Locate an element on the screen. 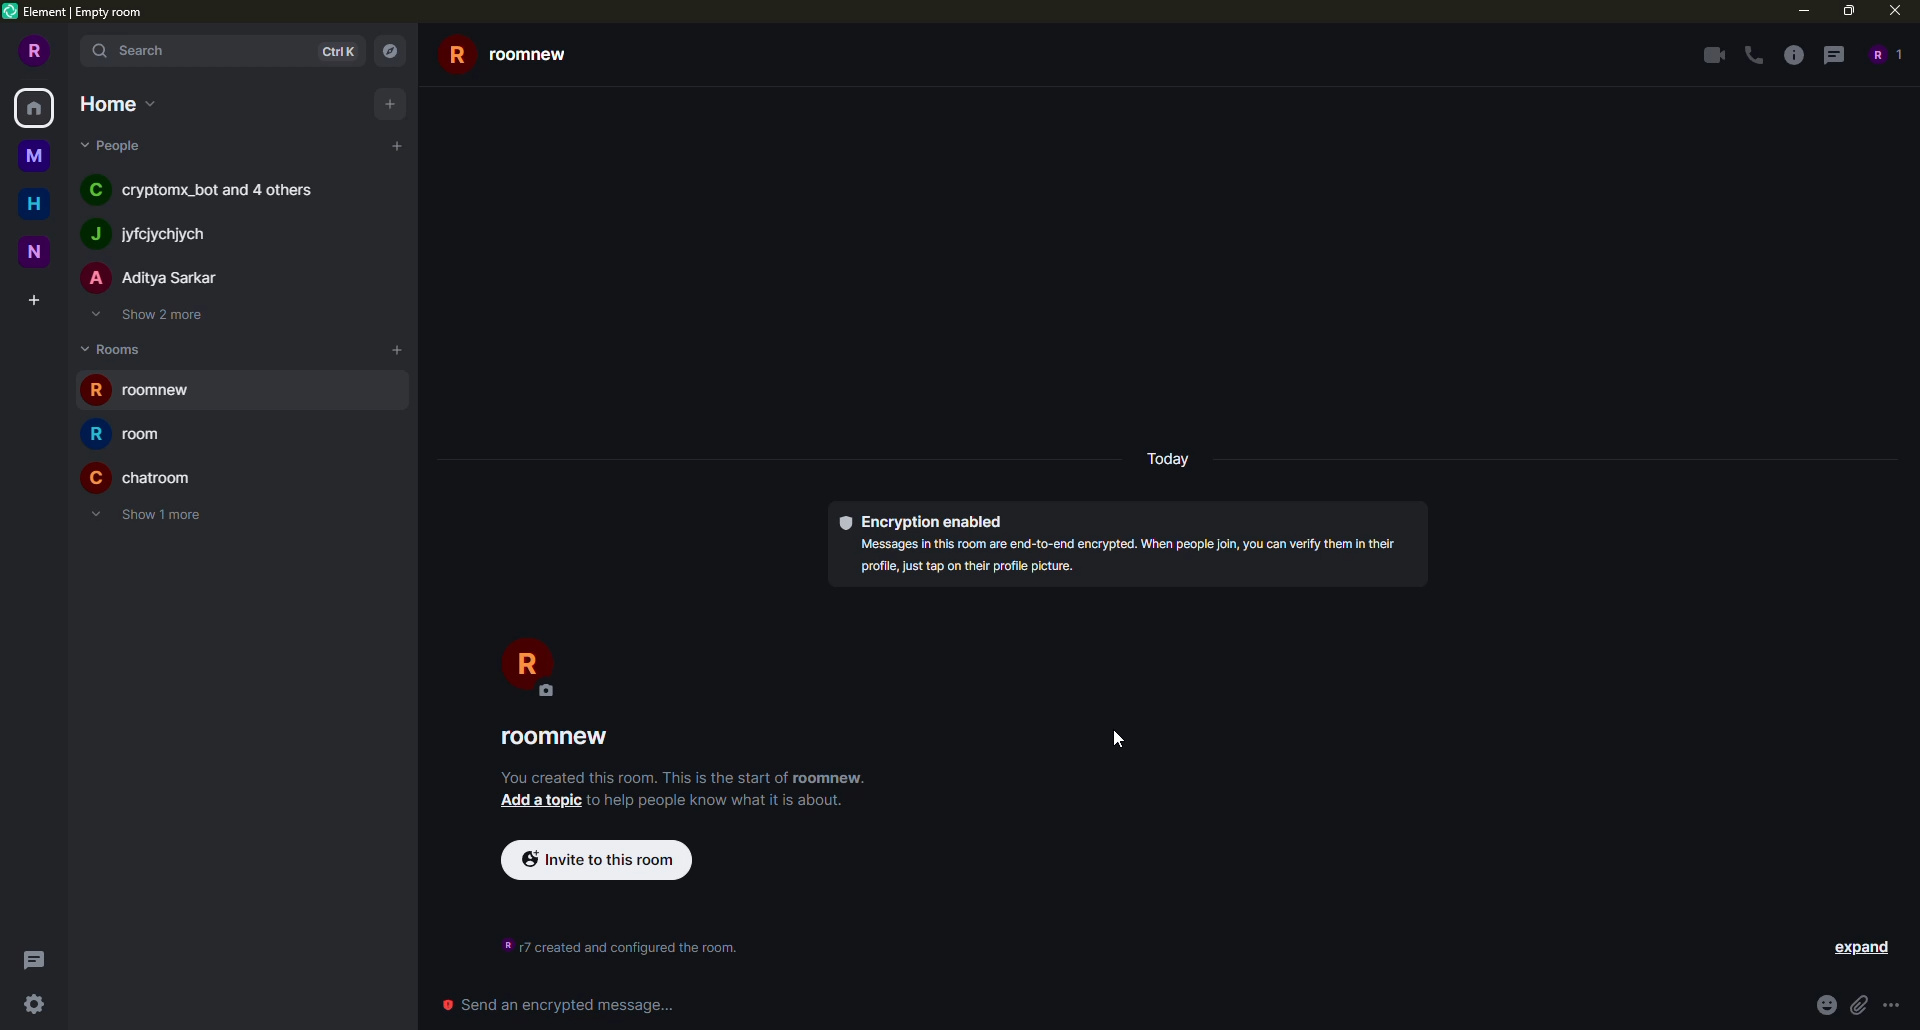  video call is located at coordinates (1710, 53).